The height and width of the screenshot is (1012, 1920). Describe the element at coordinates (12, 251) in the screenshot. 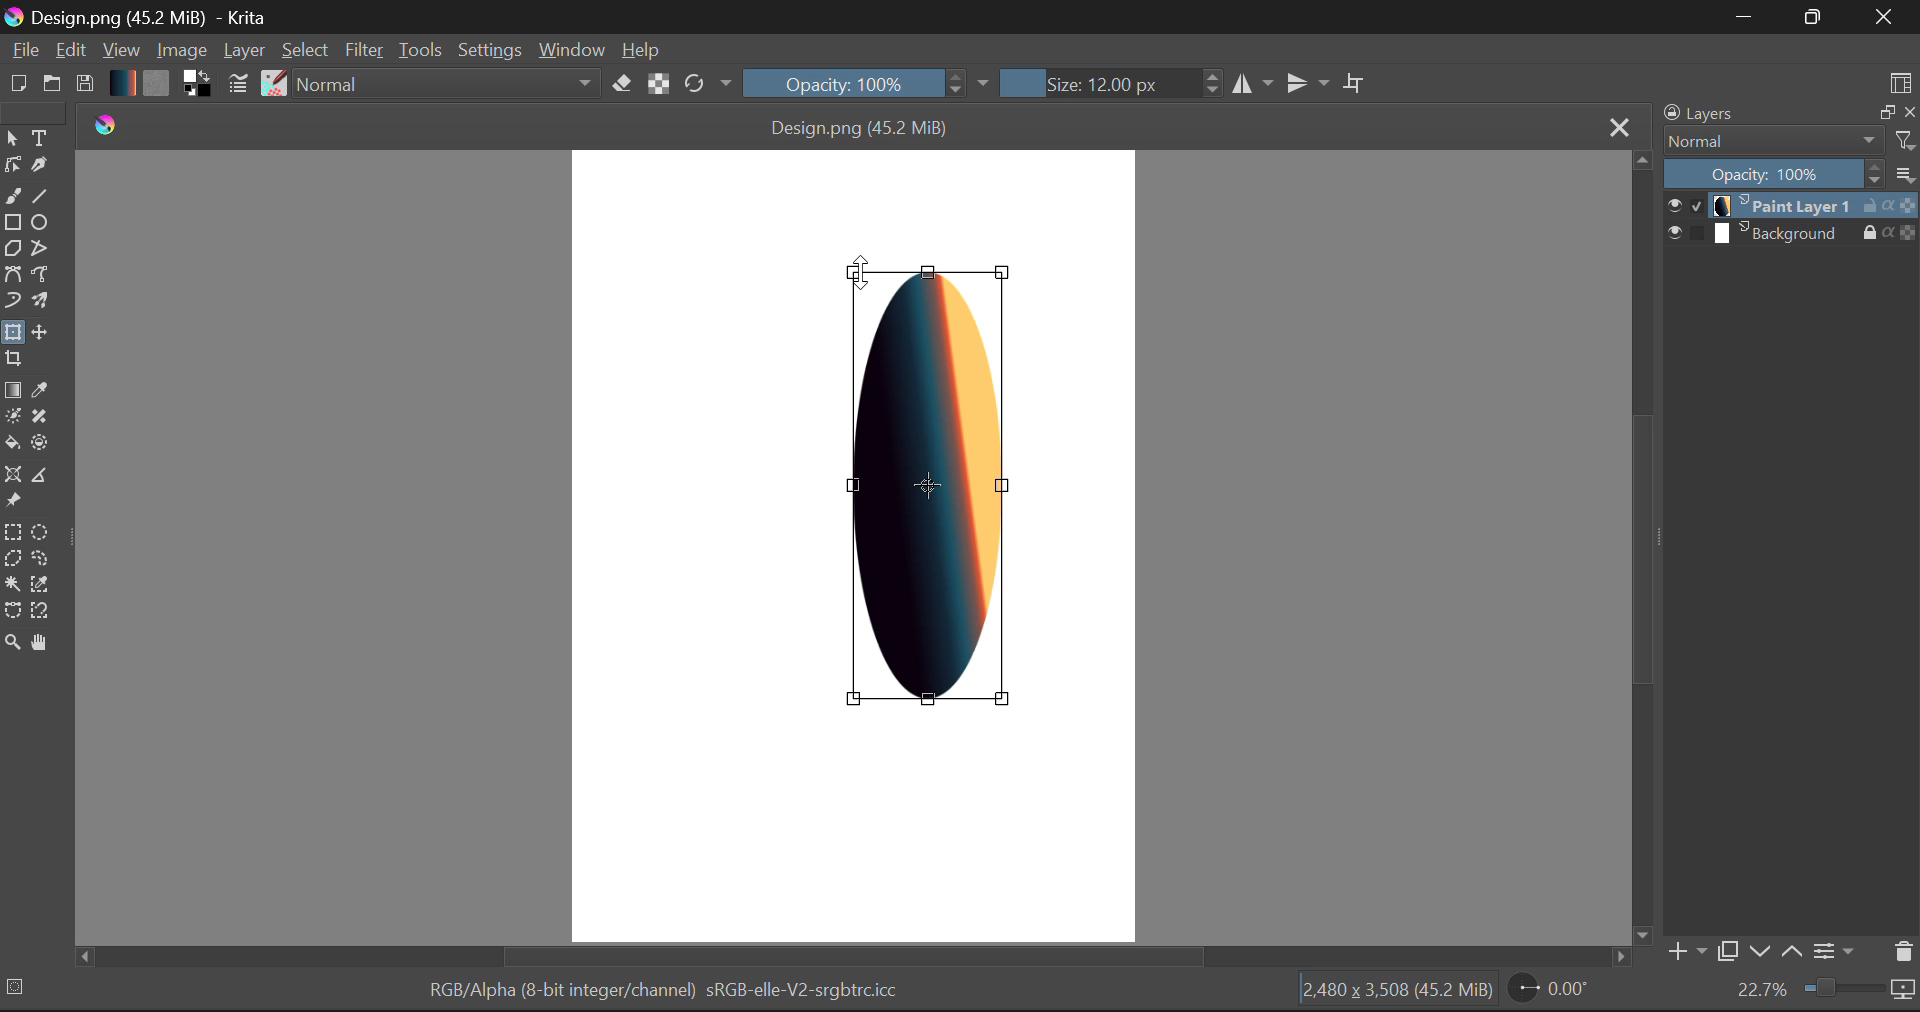

I see `Polygon` at that location.